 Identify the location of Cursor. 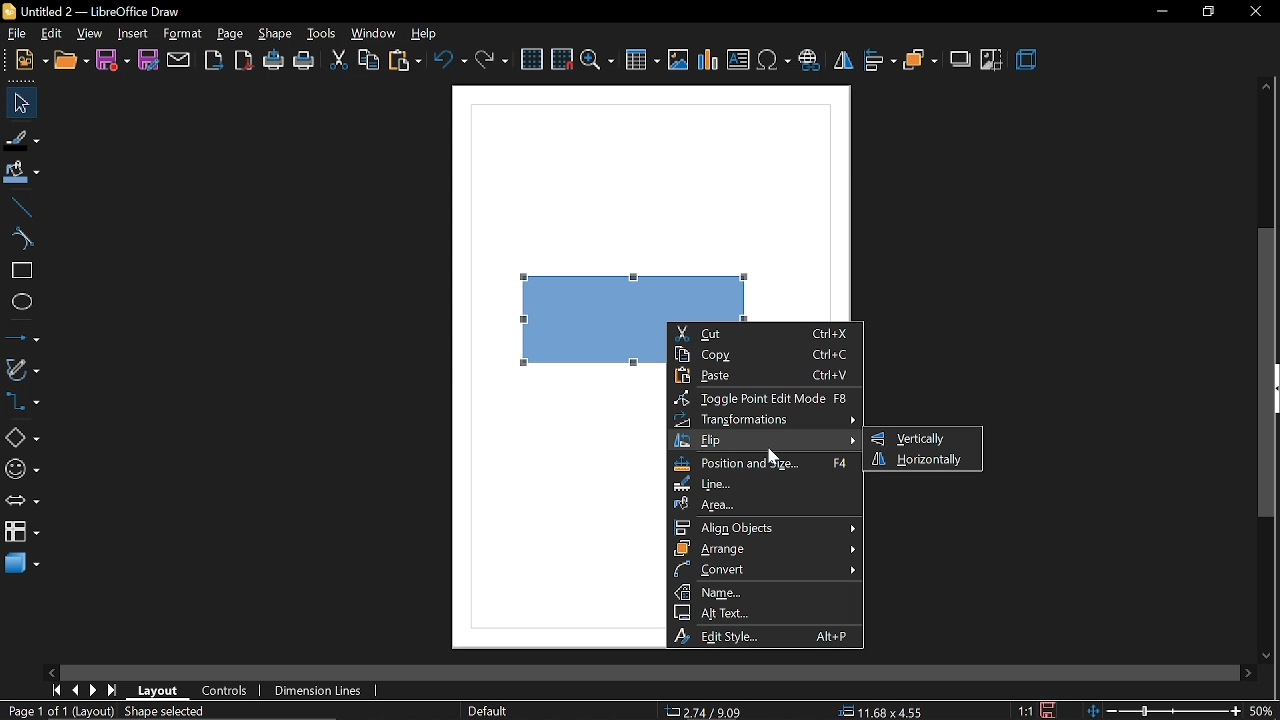
(774, 456).